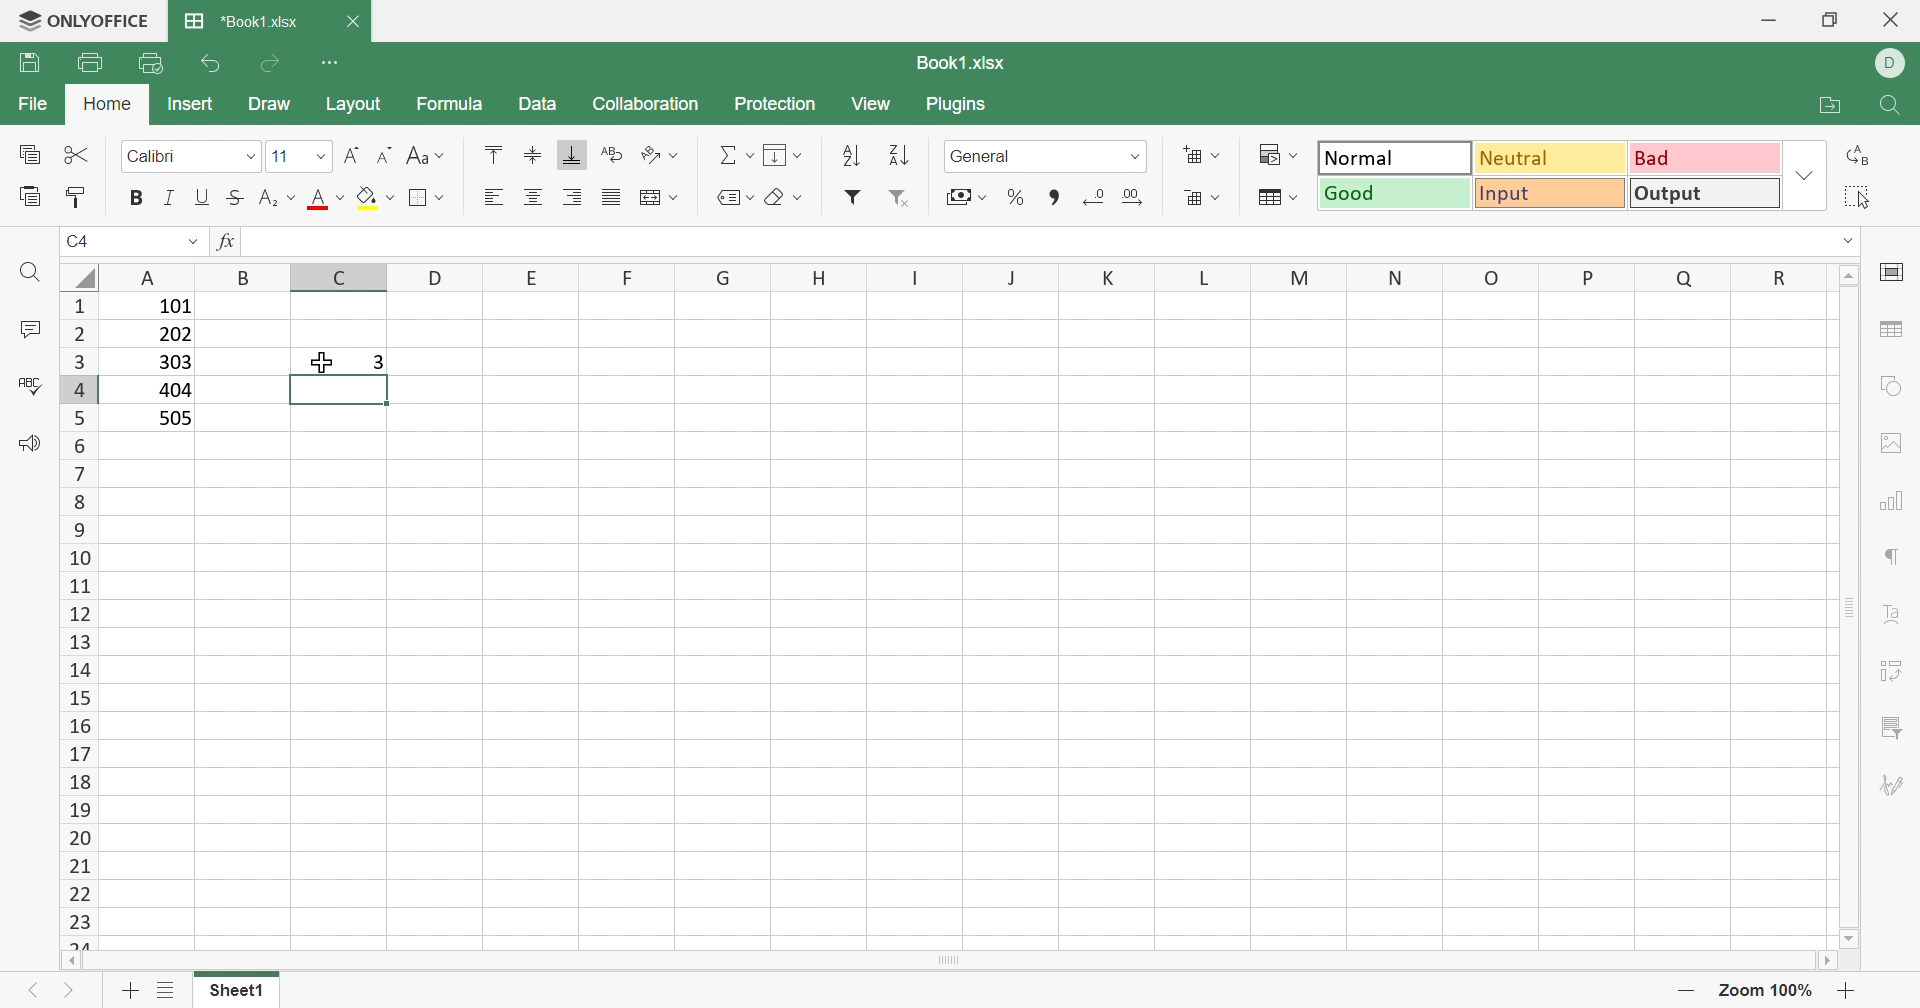  Describe the element at coordinates (1893, 272) in the screenshot. I see `cell settings` at that location.